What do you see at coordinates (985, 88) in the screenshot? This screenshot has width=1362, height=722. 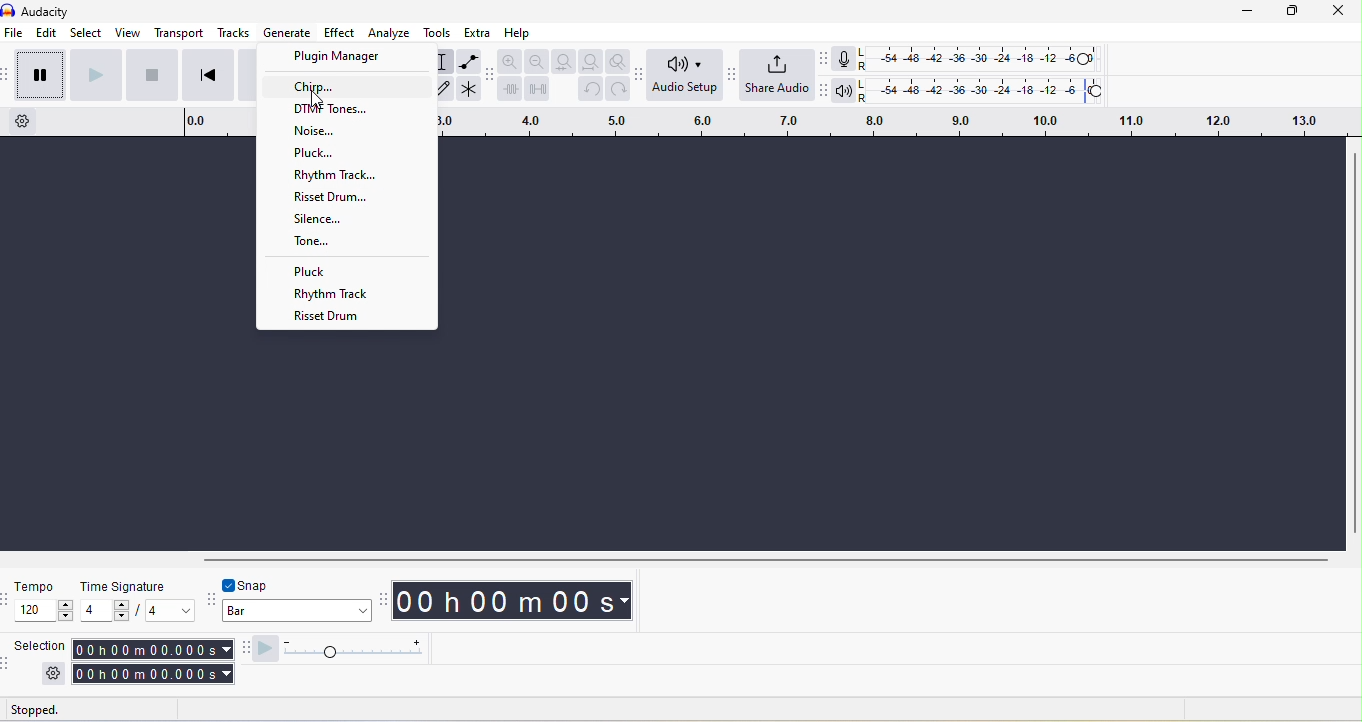 I see `playback level` at bounding box center [985, 88].